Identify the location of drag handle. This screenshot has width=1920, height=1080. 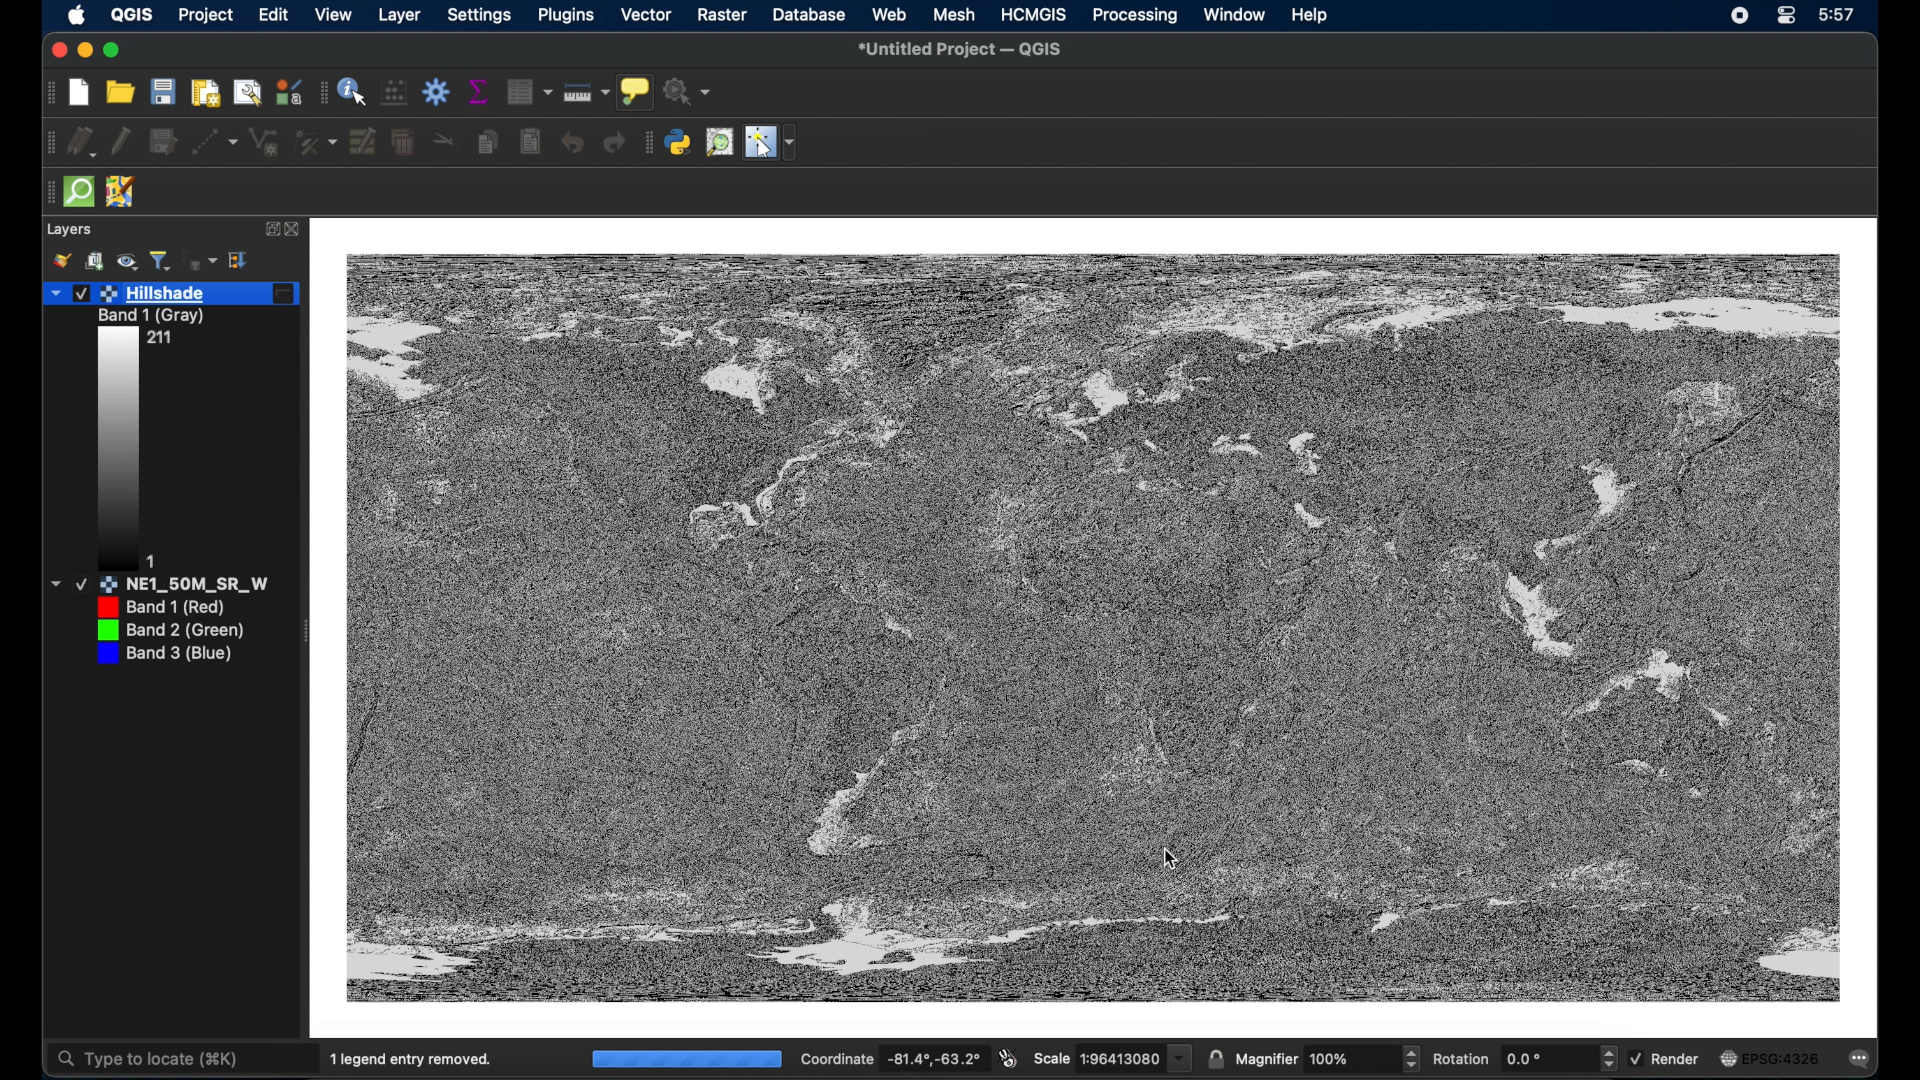
(48, 142).